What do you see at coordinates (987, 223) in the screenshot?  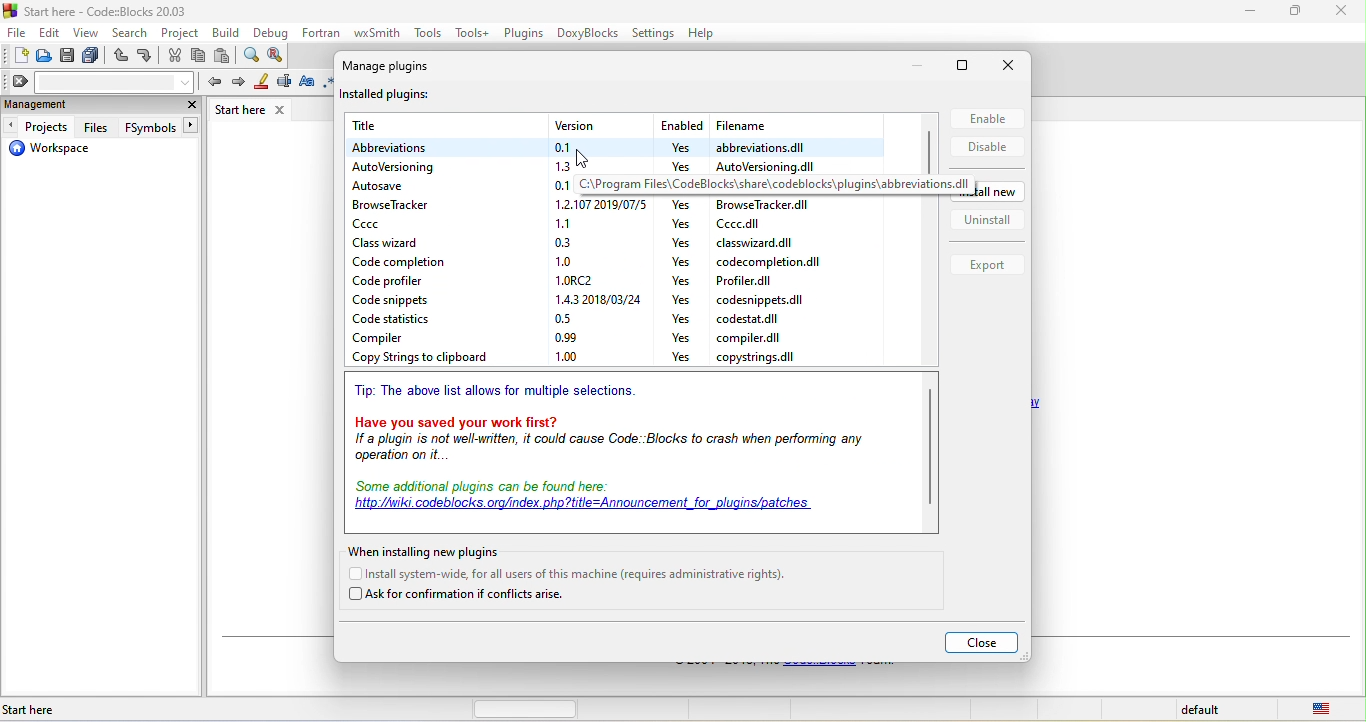 I see `uninstall` at bounding box center [987, 223].